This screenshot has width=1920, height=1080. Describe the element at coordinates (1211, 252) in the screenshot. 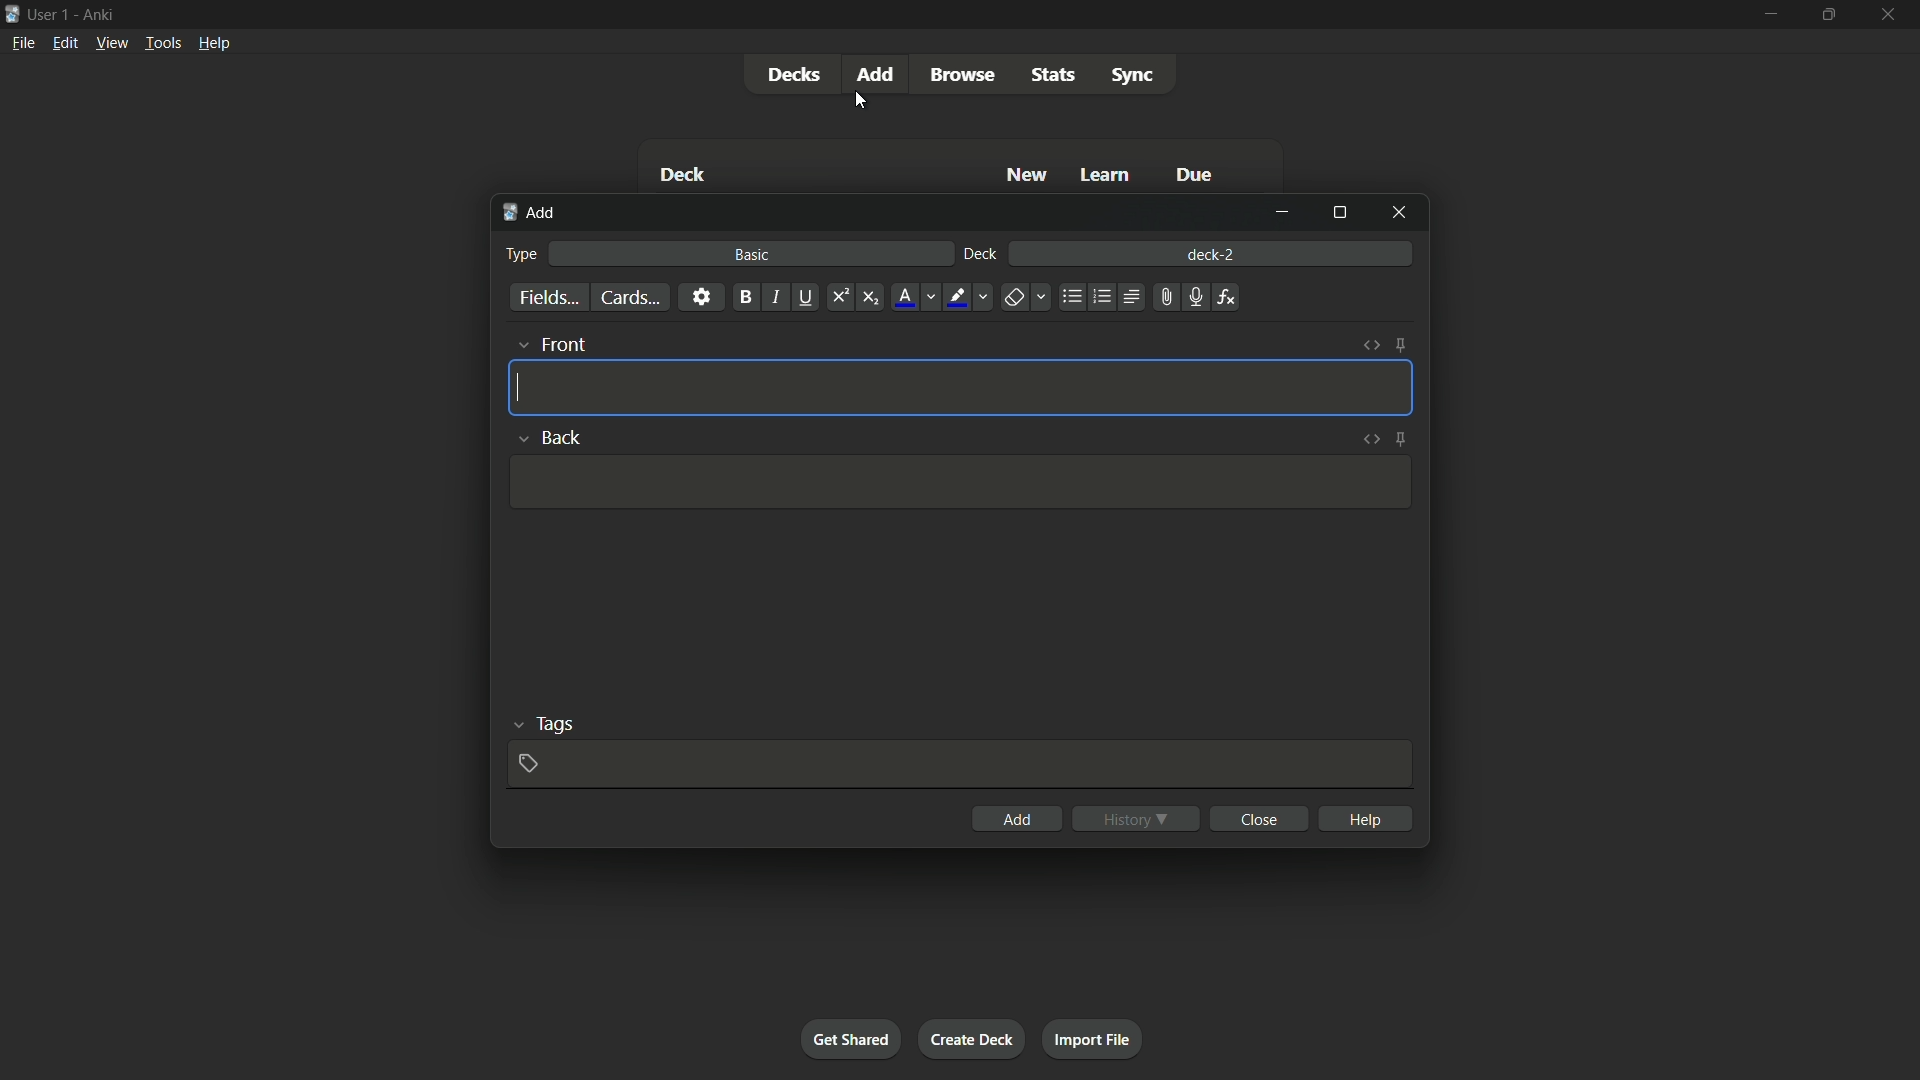

I see `deck-2` at that location.